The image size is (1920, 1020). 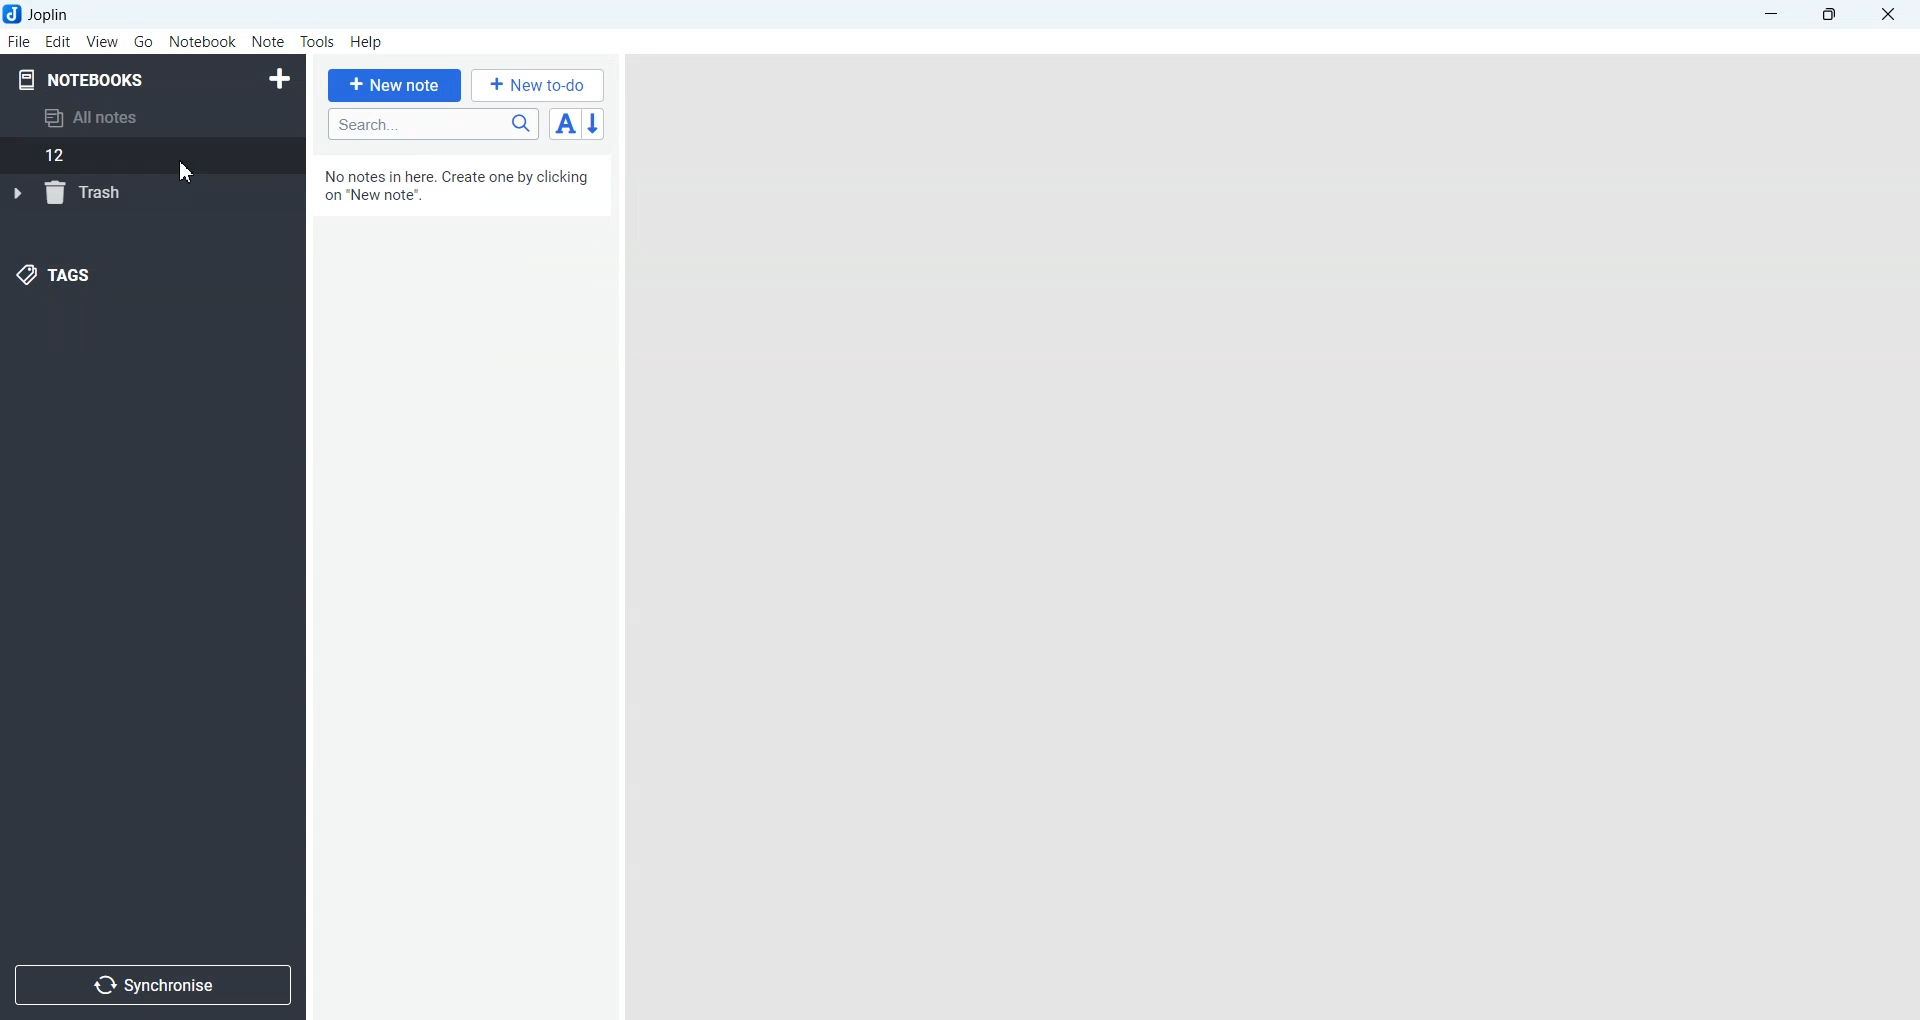 I want to click on No notes in here. Create one by clicking on "New note", so click(x=460, y=190).